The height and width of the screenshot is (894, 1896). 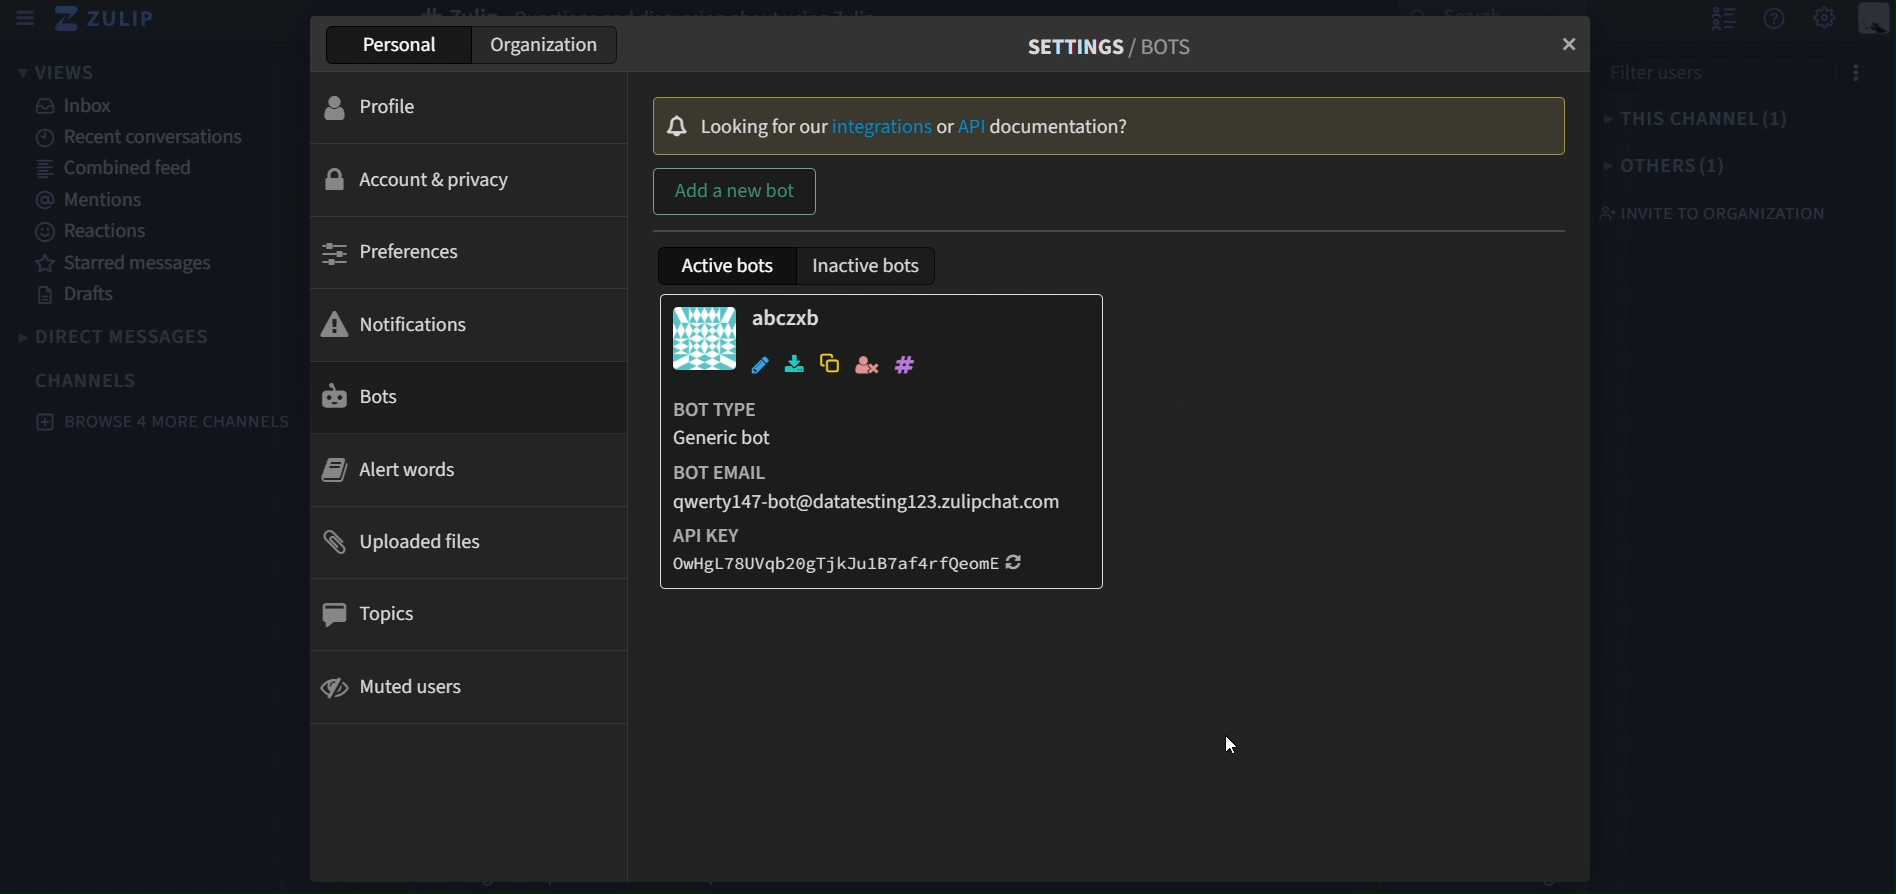 What do you see at coordinates (97, 197) in the screenshot?
I see `mentions` at bounding box center [97, 197].